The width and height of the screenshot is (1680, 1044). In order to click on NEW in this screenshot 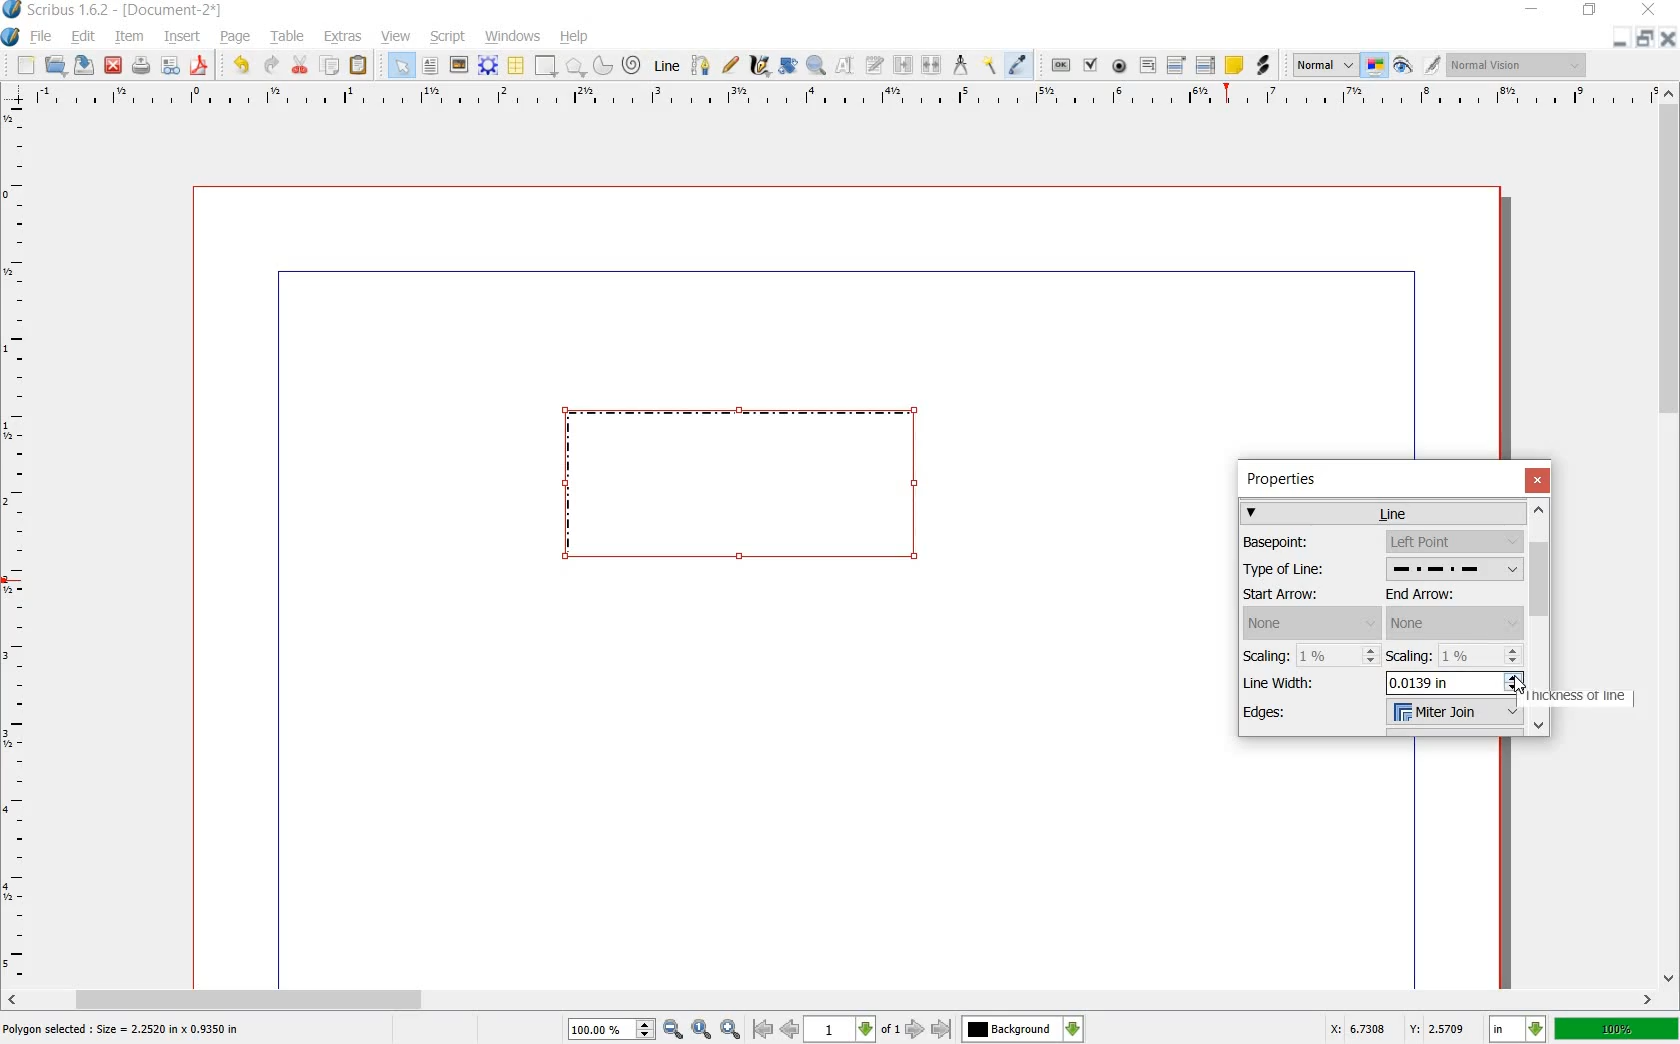, I will do `click(25, 66)`.